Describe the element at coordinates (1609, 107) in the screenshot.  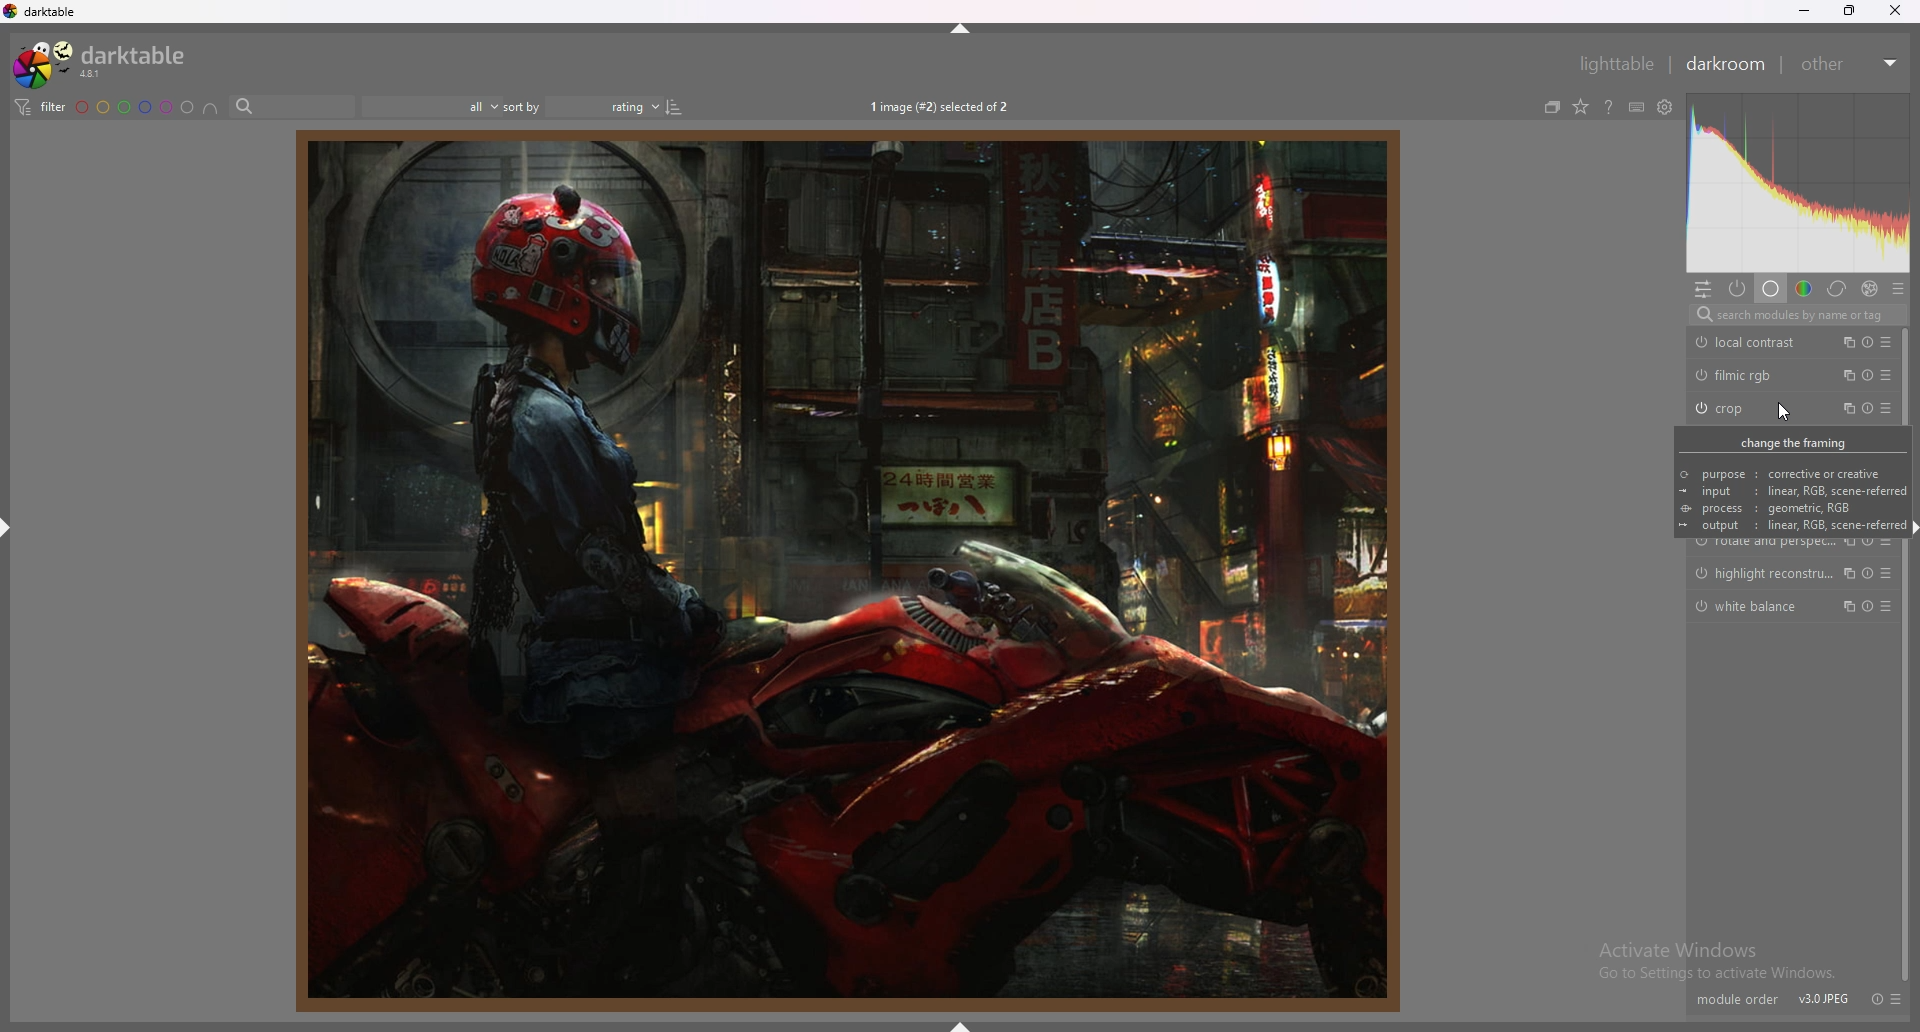
I see `online help` at that location.